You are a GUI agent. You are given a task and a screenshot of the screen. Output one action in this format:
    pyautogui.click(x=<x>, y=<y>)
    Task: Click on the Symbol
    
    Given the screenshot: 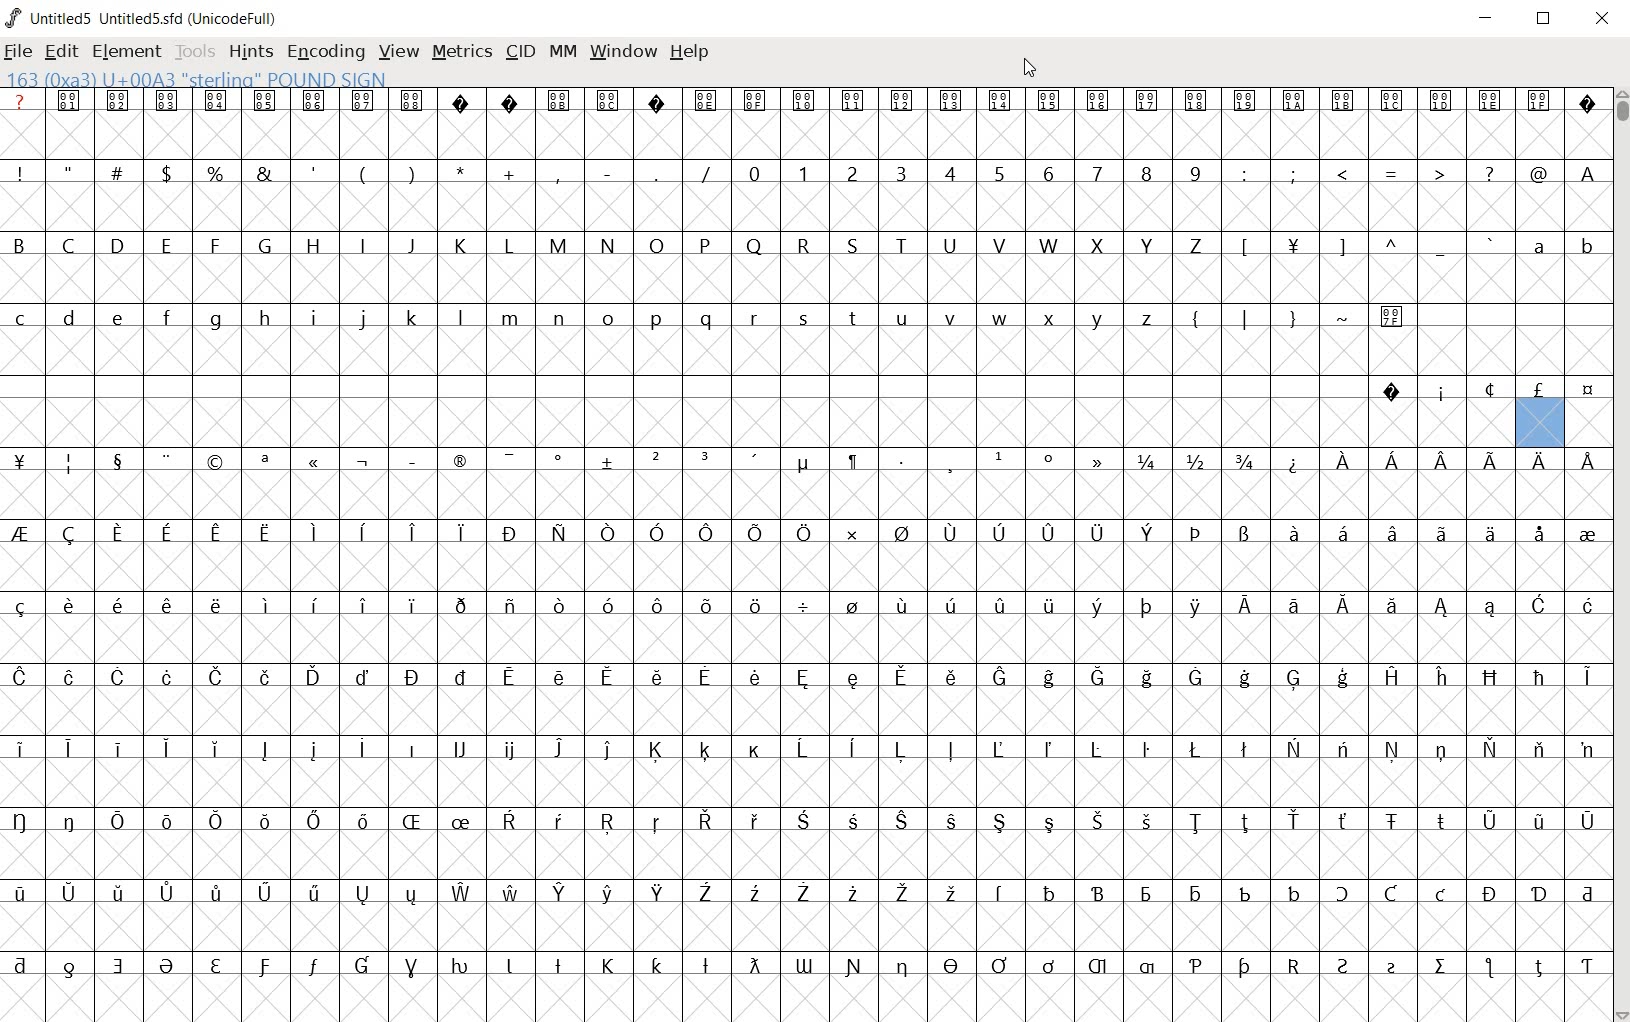 What is the action you would take?
    pyautogui.click(x=1488, y=390)
    